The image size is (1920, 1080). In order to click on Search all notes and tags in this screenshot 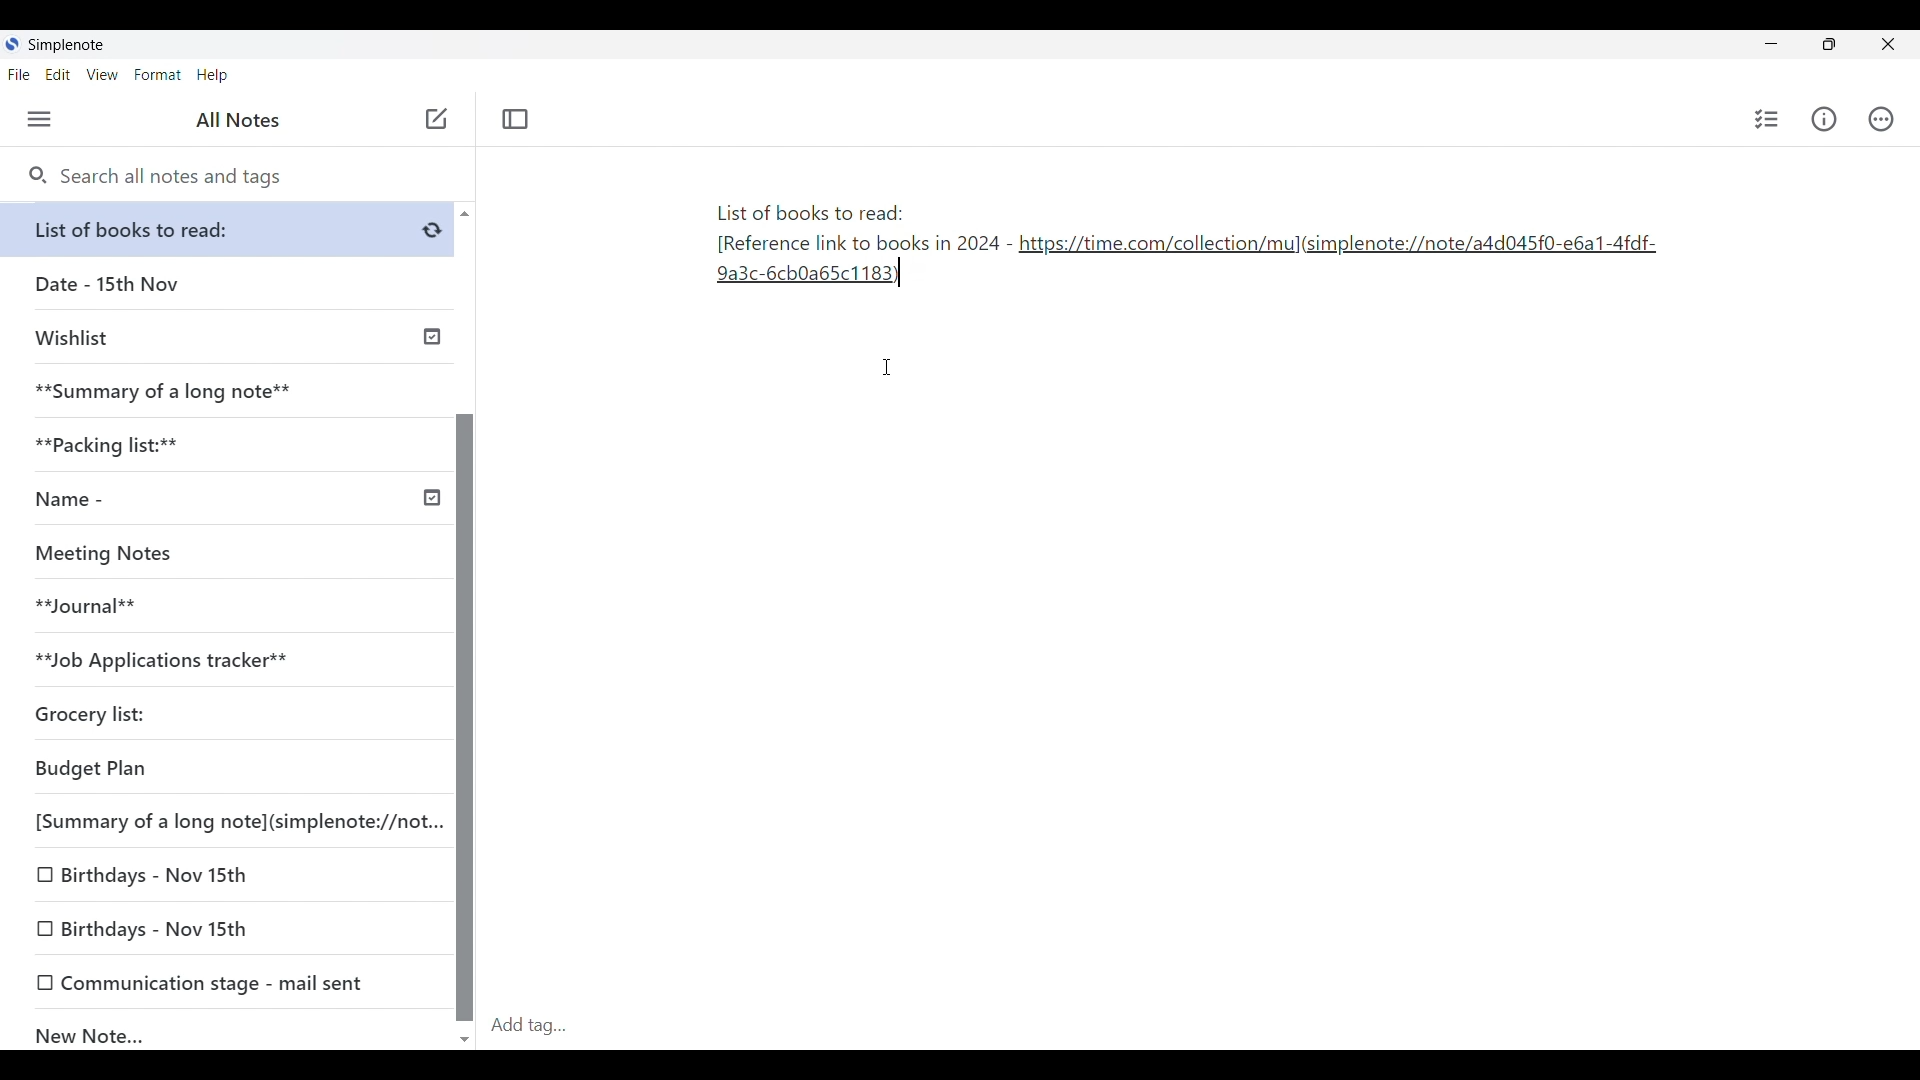, I will do `click(155, 177)`.